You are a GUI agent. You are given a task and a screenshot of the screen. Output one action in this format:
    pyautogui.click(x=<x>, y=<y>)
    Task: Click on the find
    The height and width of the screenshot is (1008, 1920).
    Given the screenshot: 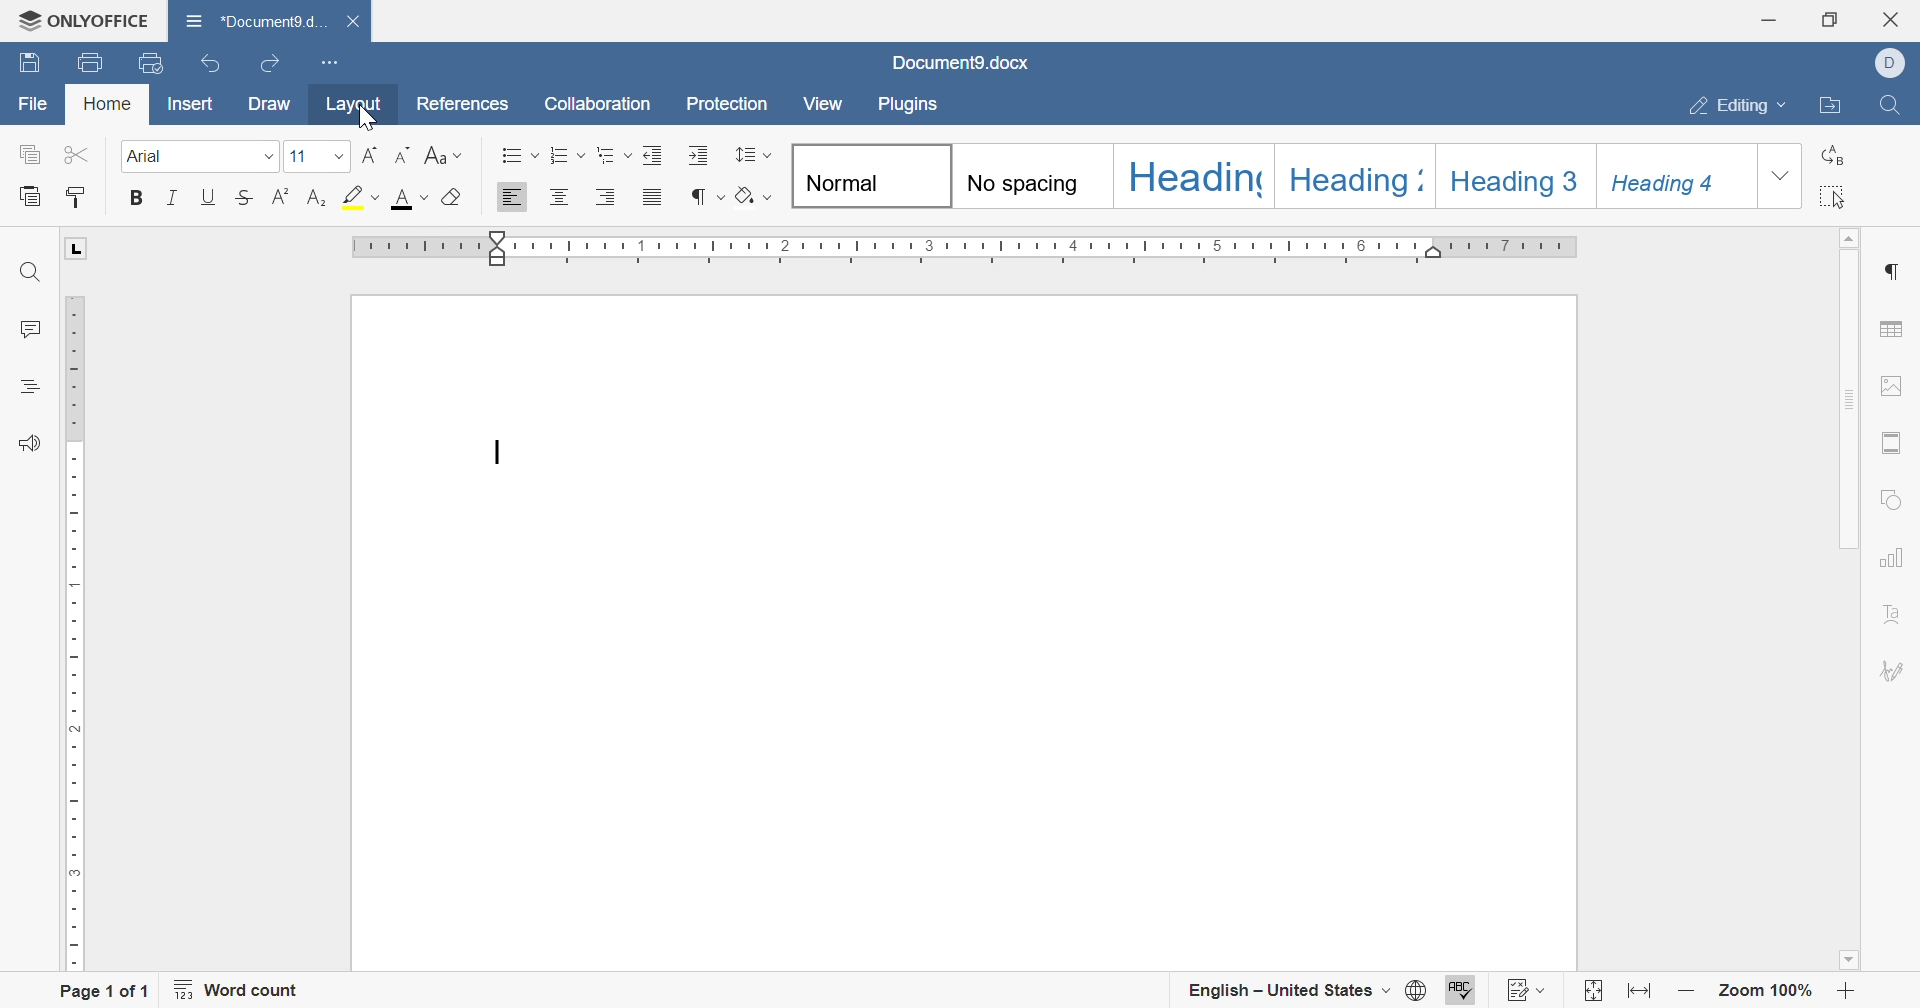 What is the action you would take?
    pyautogui.click(x=1888, y=102)
    